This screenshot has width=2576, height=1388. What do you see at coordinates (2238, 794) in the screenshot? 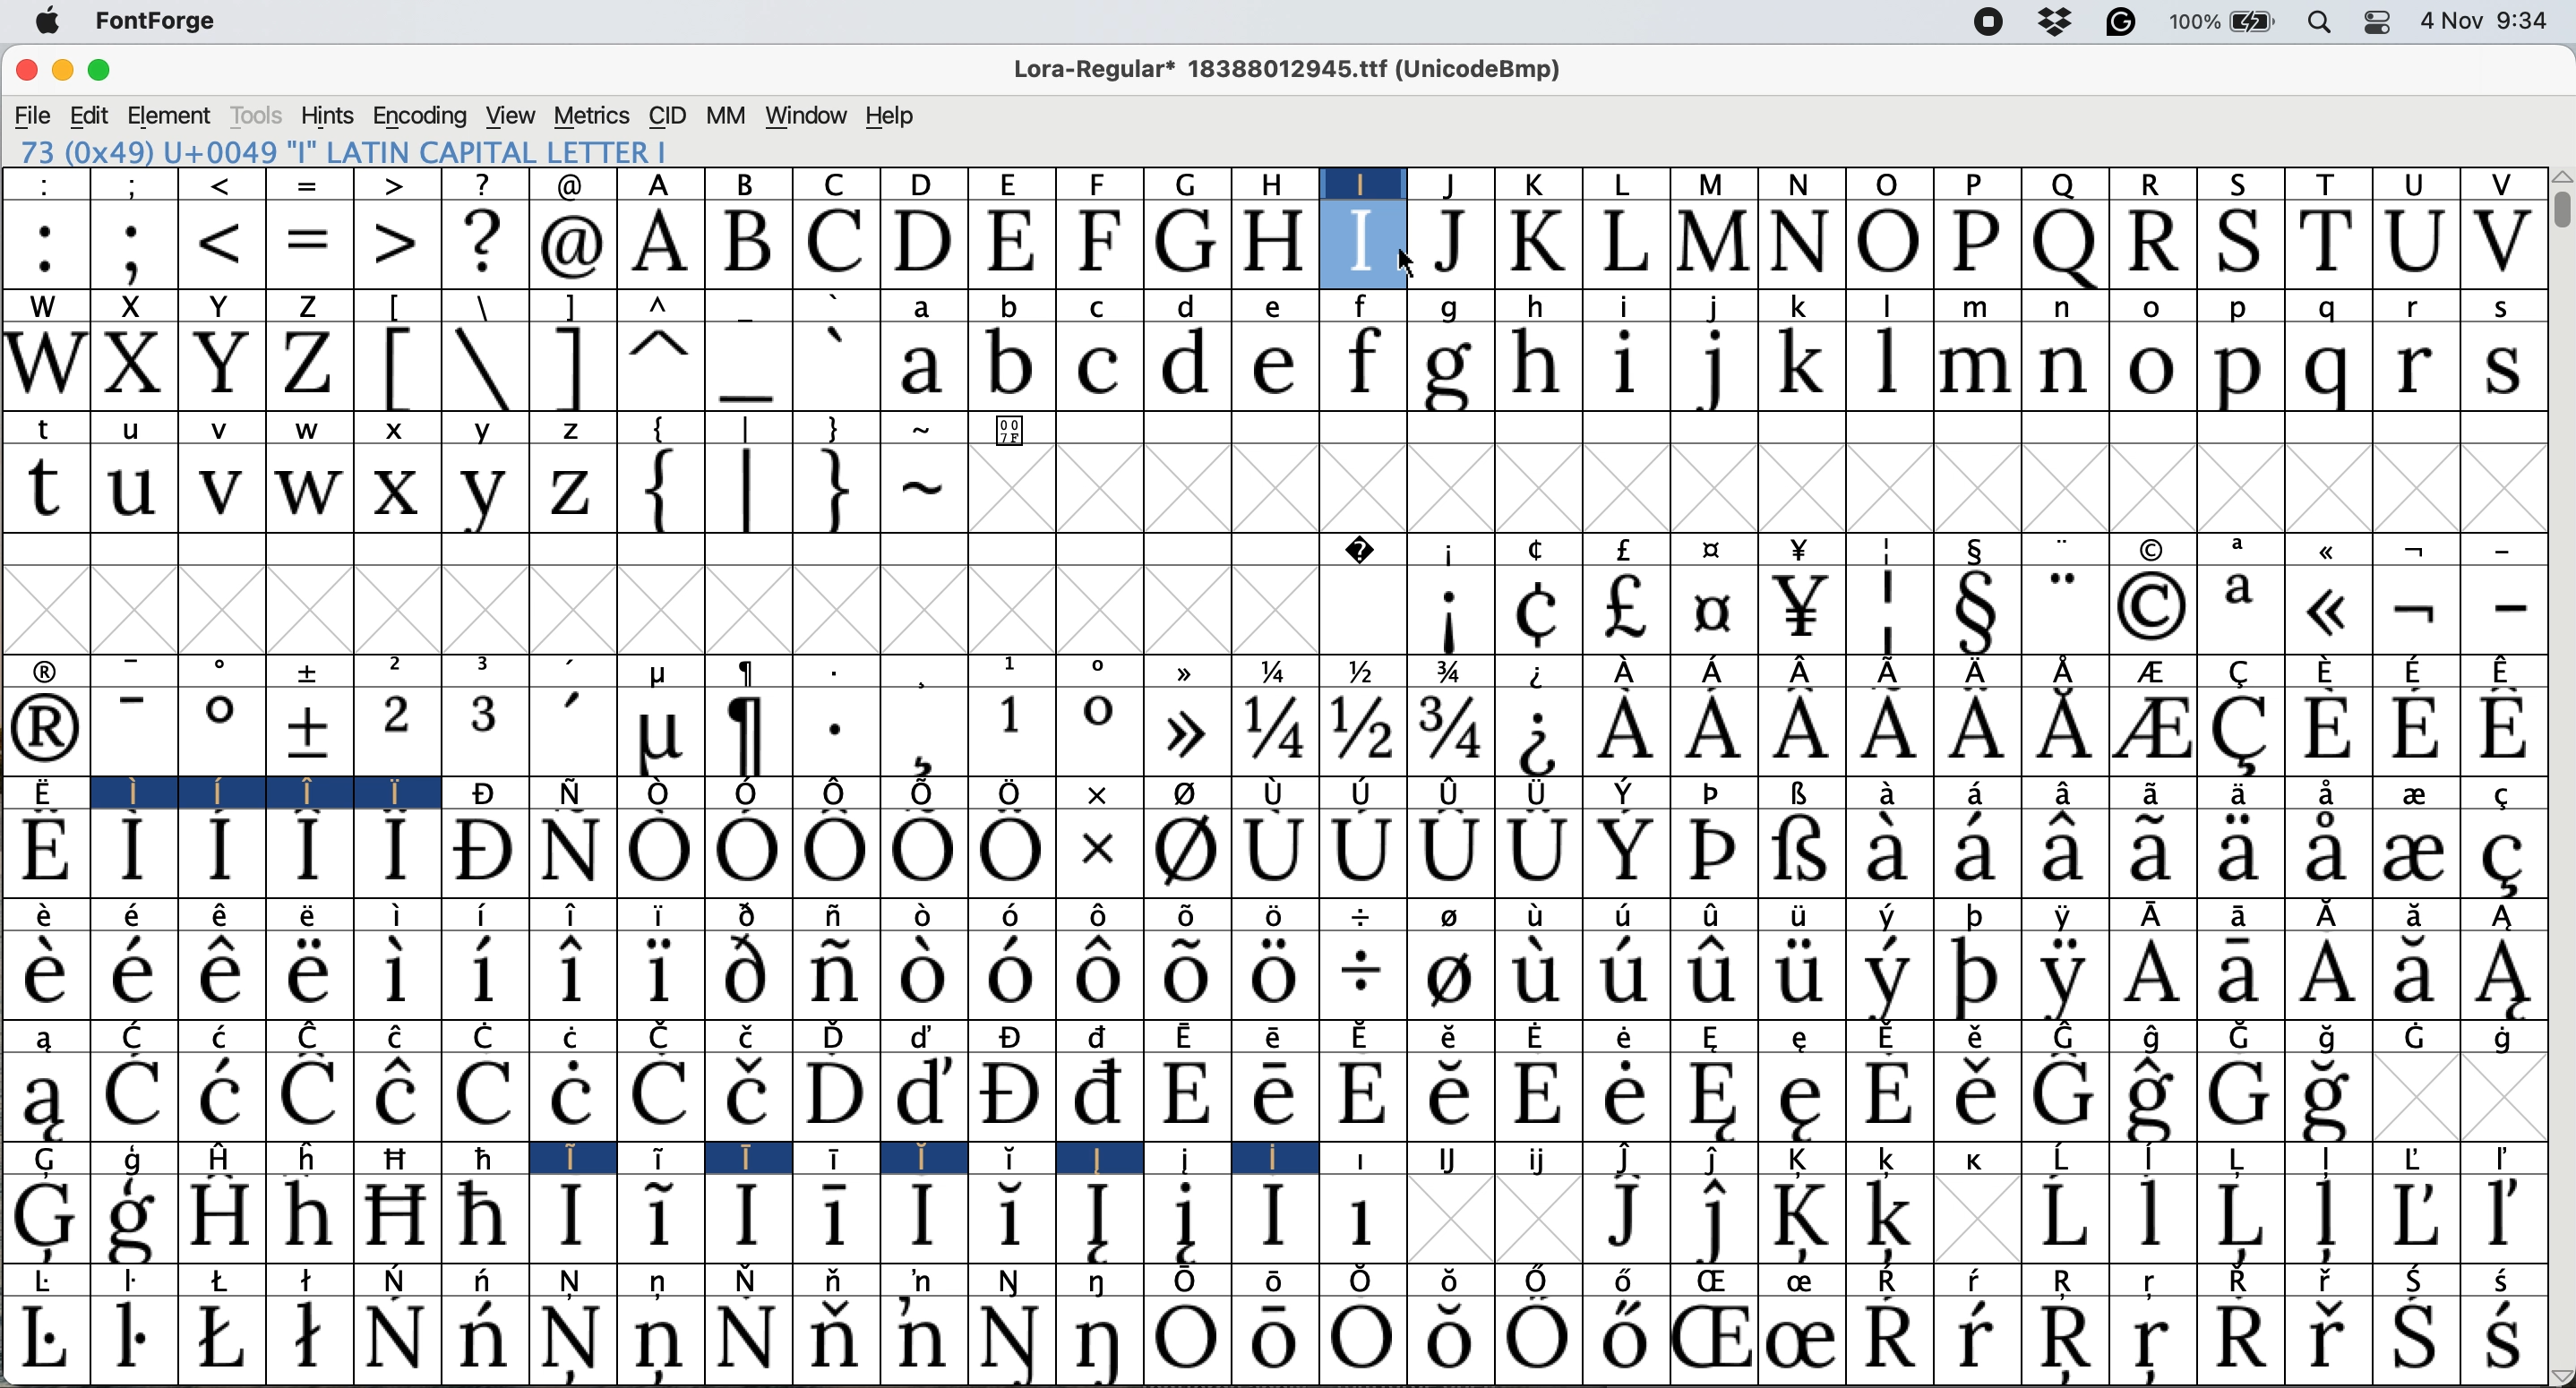
I see `Symbol` at bounding box center [2238, 794].